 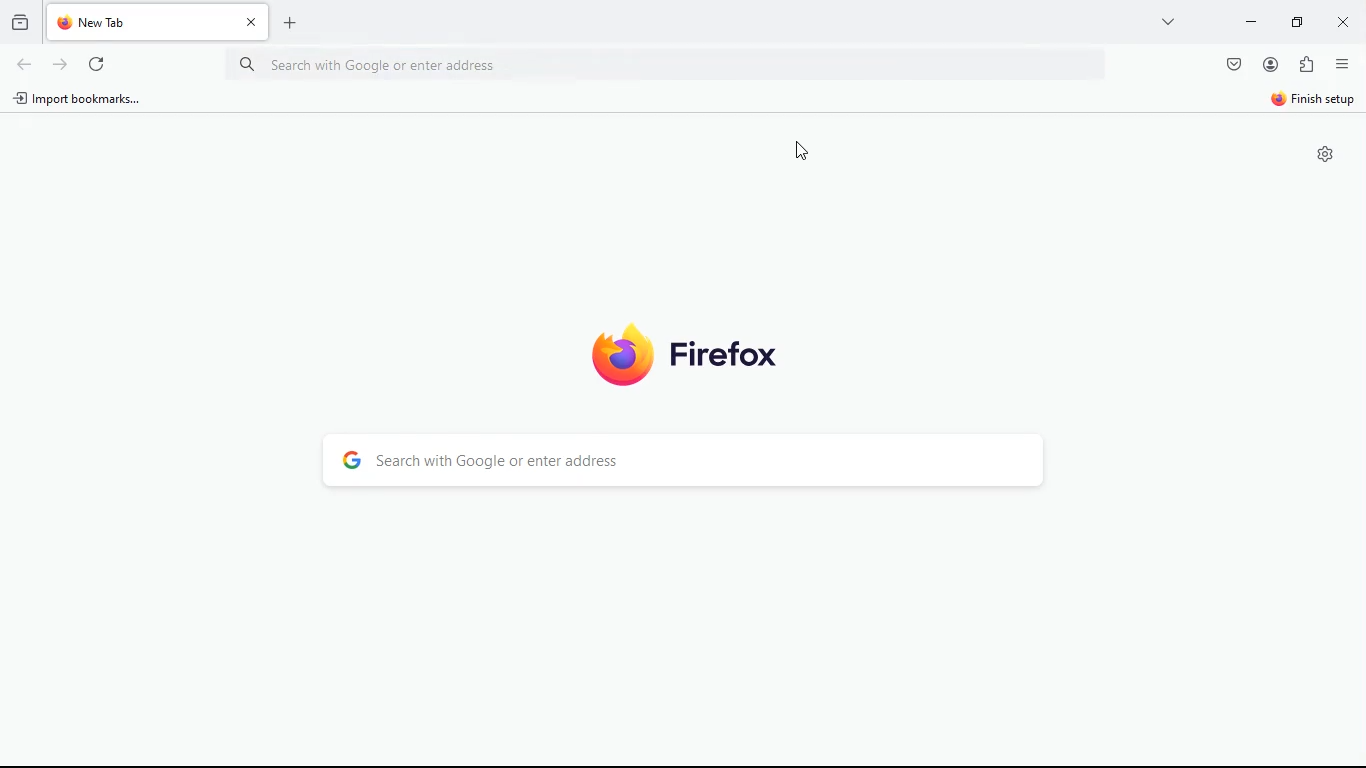 I want to click on back, so click(x=25, y=66).